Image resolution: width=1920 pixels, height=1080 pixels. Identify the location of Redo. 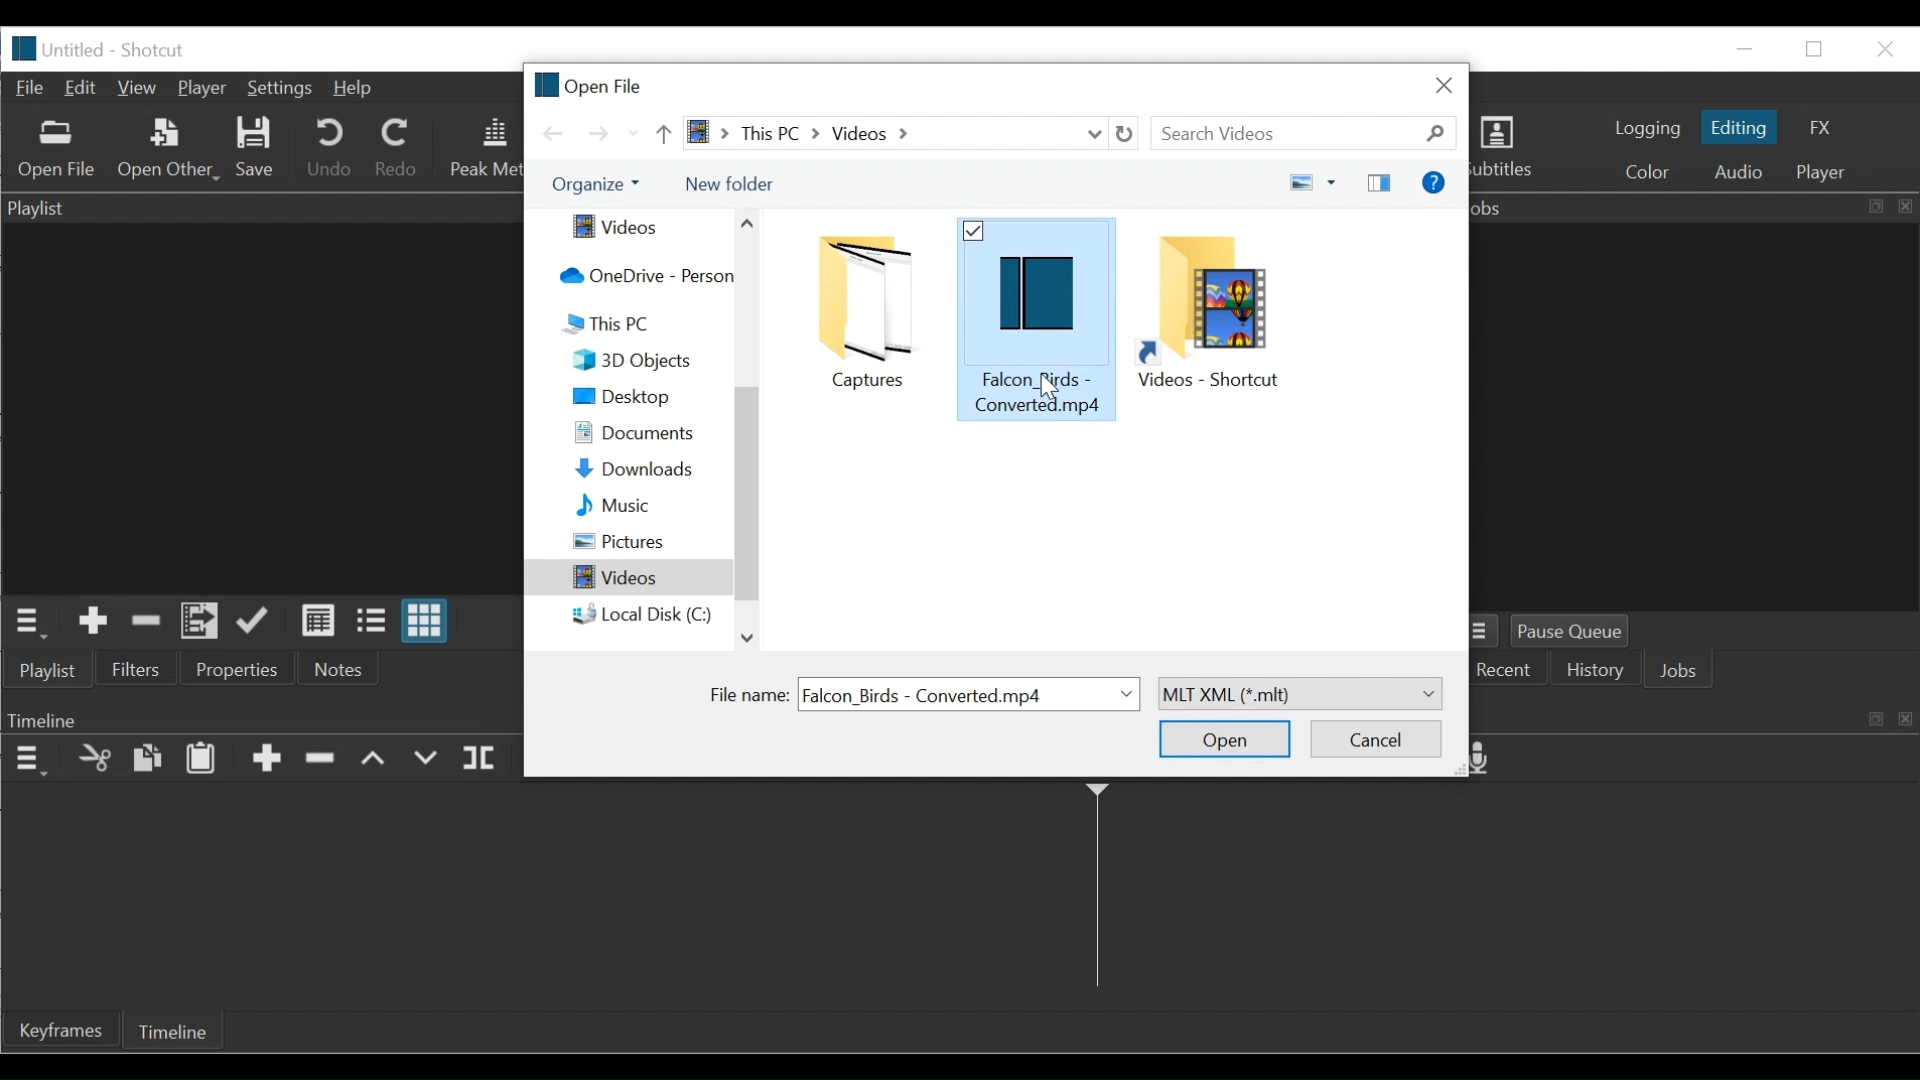
(399, 147).